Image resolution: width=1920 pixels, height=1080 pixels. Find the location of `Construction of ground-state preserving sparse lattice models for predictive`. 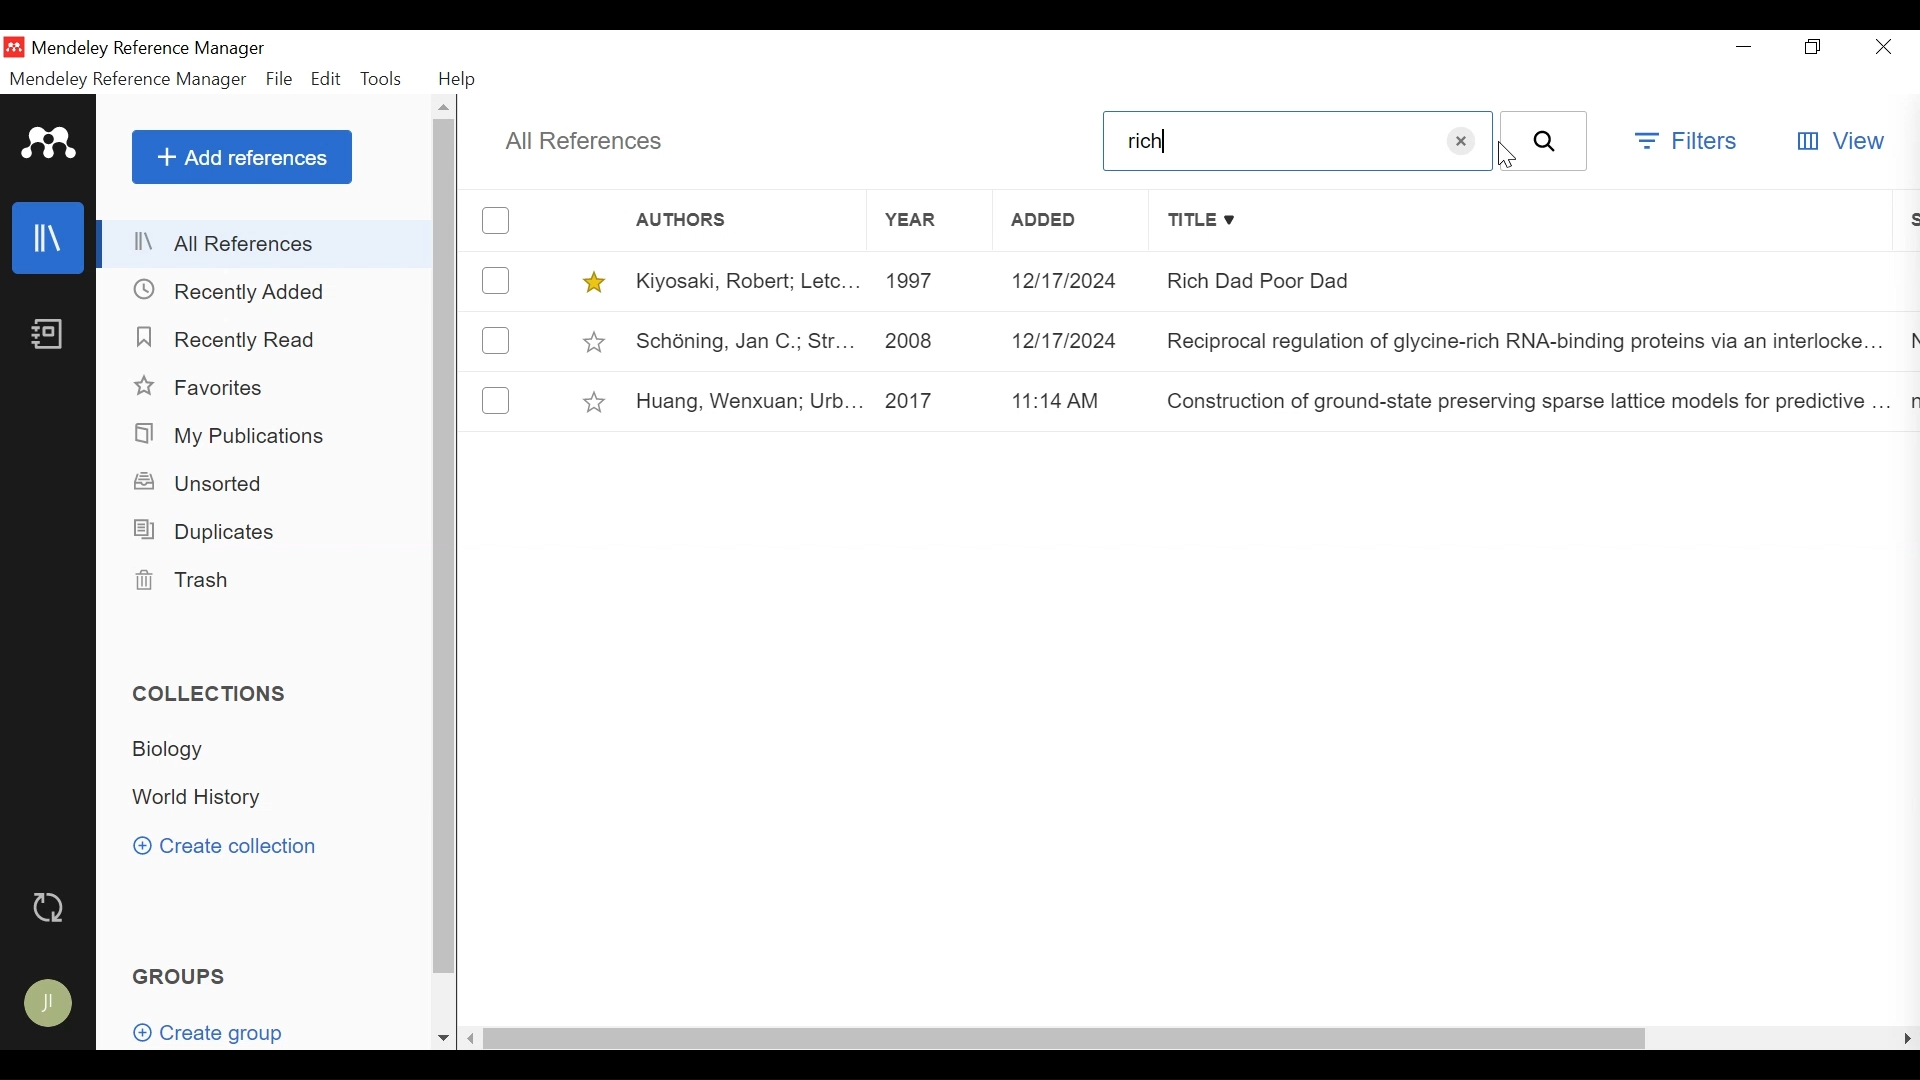

Construction of ground-state preserving sparse lattice models for predictive is located at coordinates (1523, 403).